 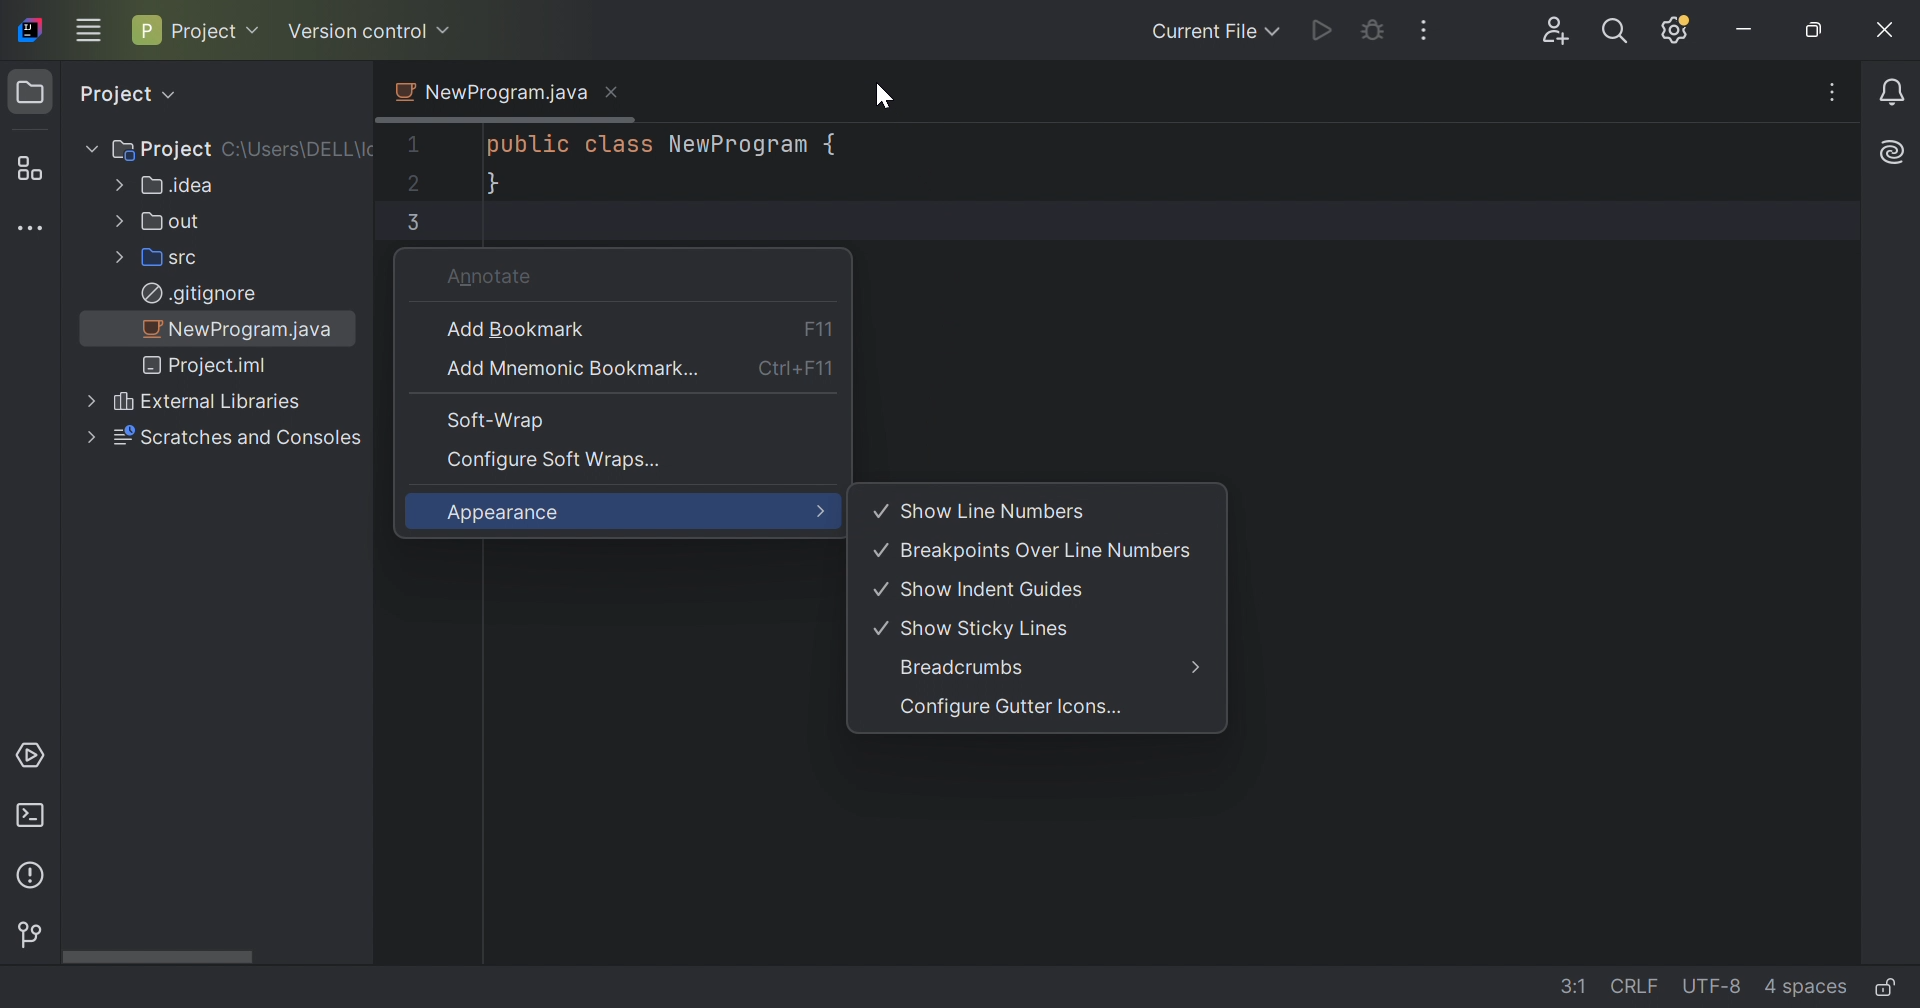 I want to click on More, so click(x=818, y=513).